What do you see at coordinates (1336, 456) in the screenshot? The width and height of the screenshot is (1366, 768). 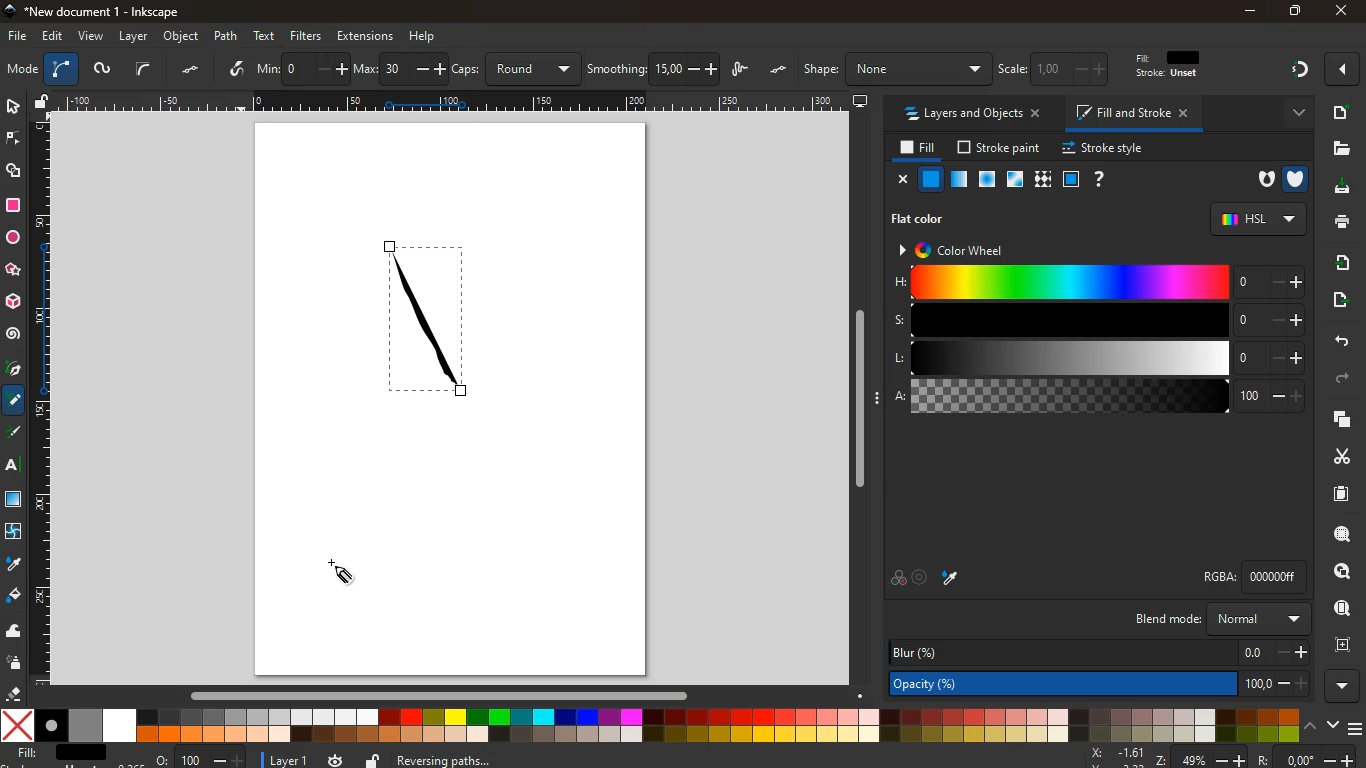 I see `cut` at bounding box center [1336, 456].